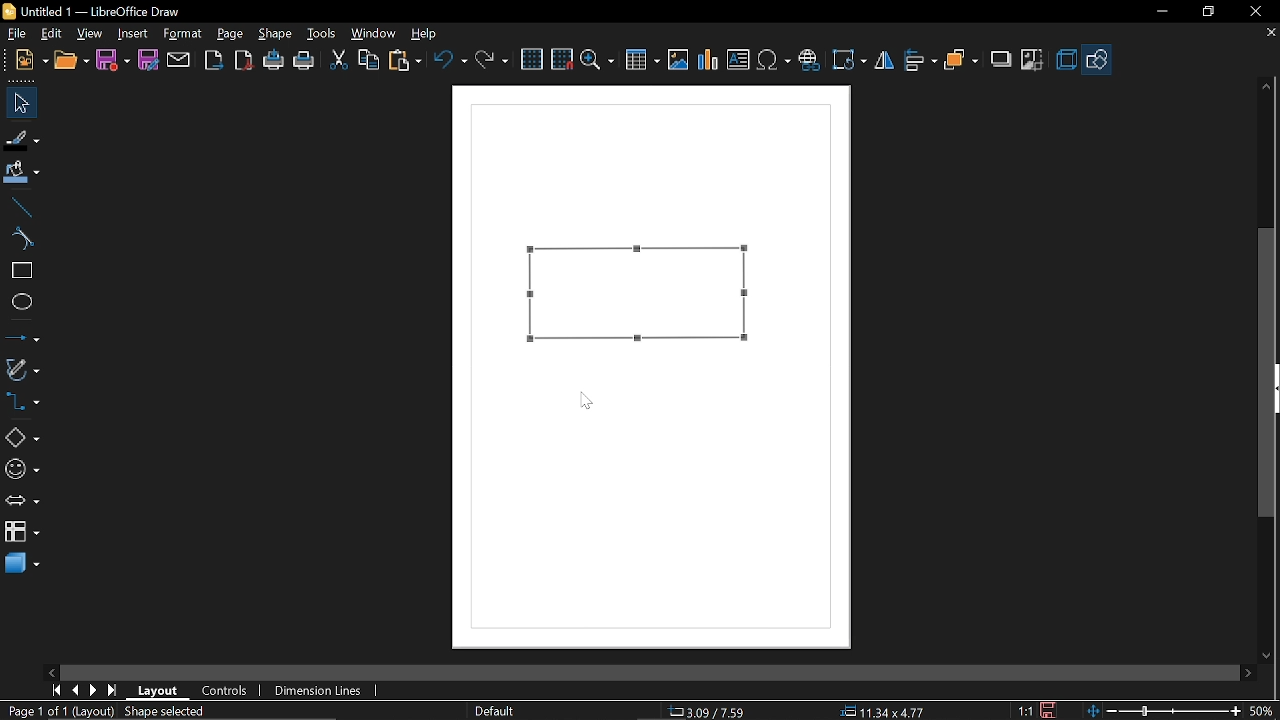  Describe the element at coordinates (1160, 13) in the screenshot. I see `Minimize` at that location.